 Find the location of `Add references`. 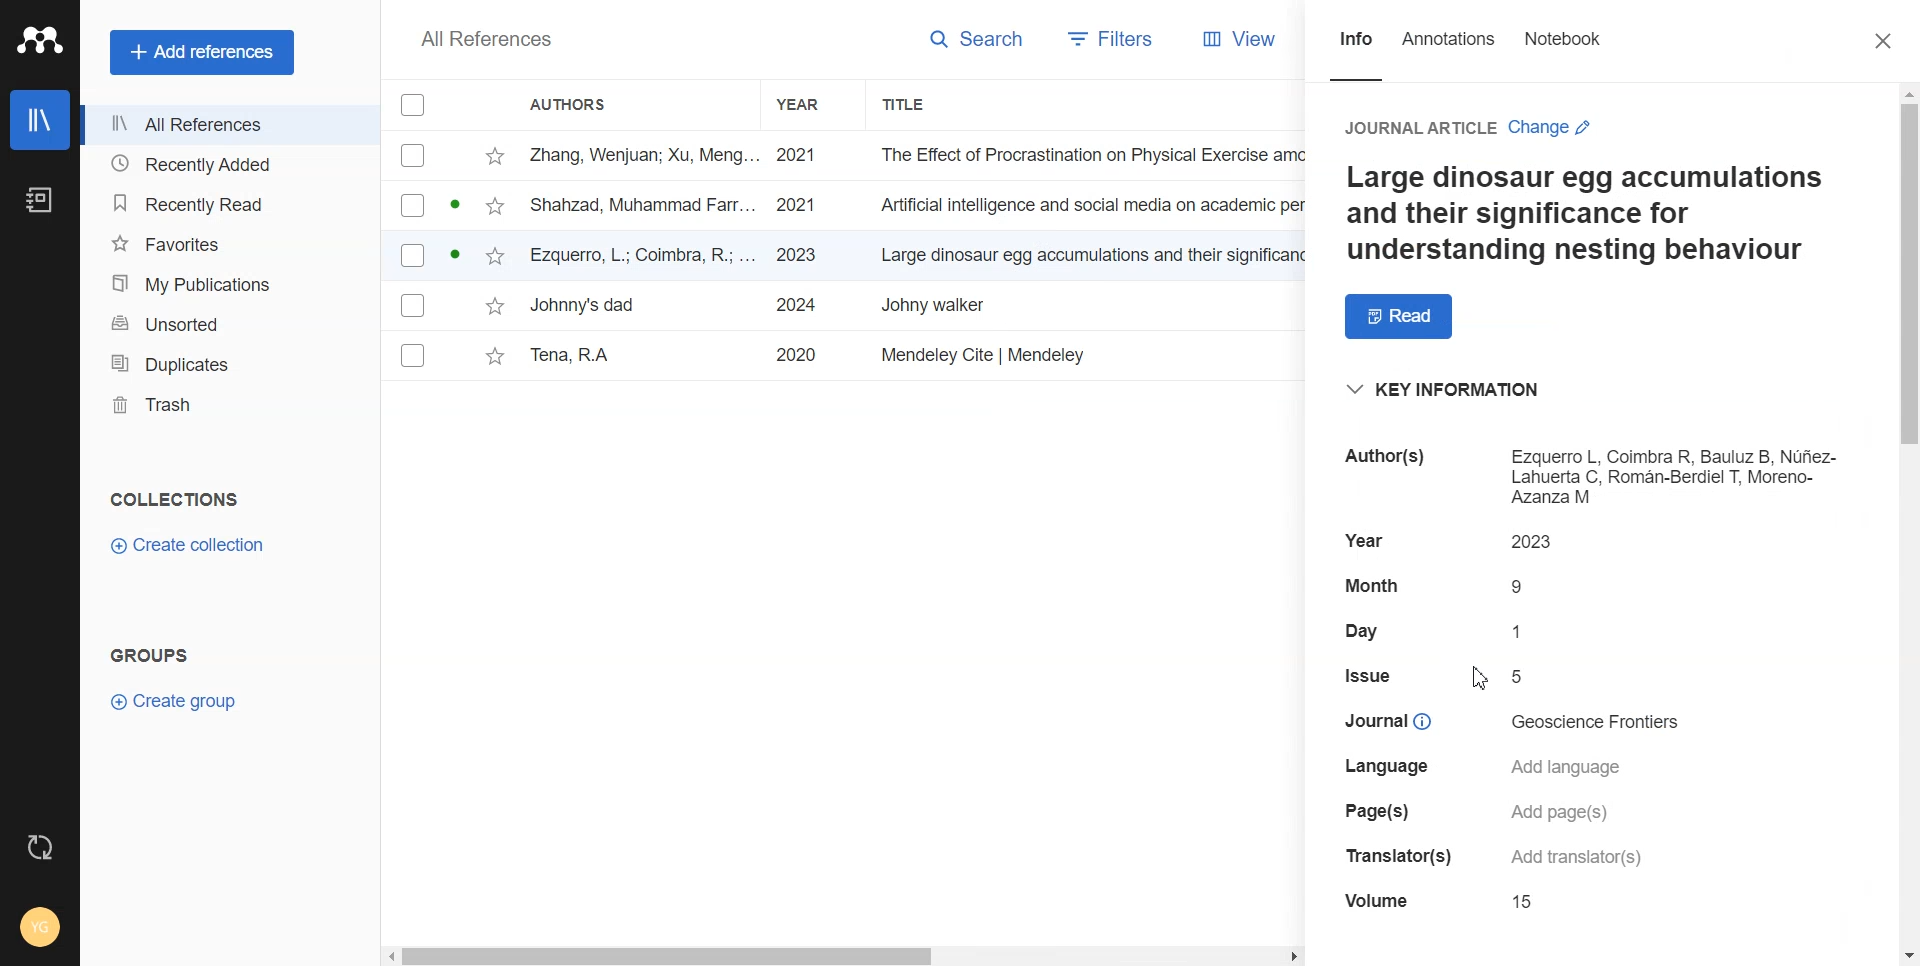

Add references is located at coordinates (202, 52).